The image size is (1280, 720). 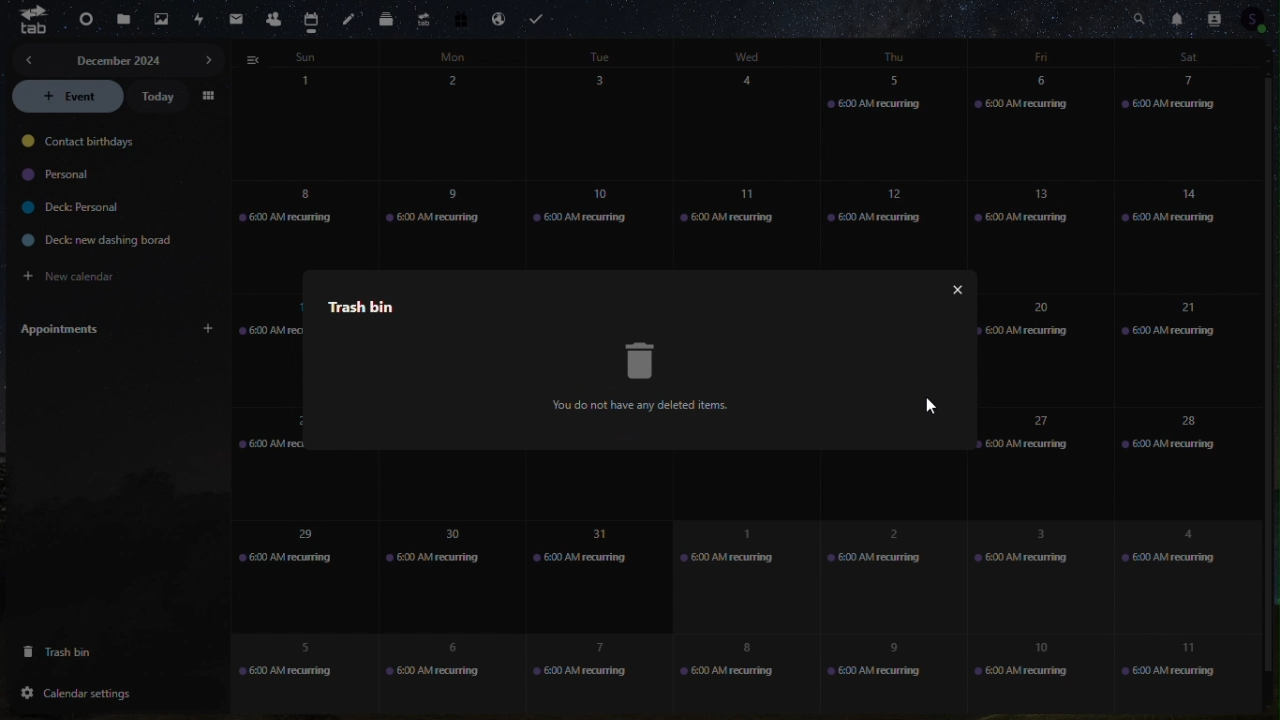 What do you see at coordinates (1034, 673) in the screenshot?
I see `10` at bounding box center [1034, 673].